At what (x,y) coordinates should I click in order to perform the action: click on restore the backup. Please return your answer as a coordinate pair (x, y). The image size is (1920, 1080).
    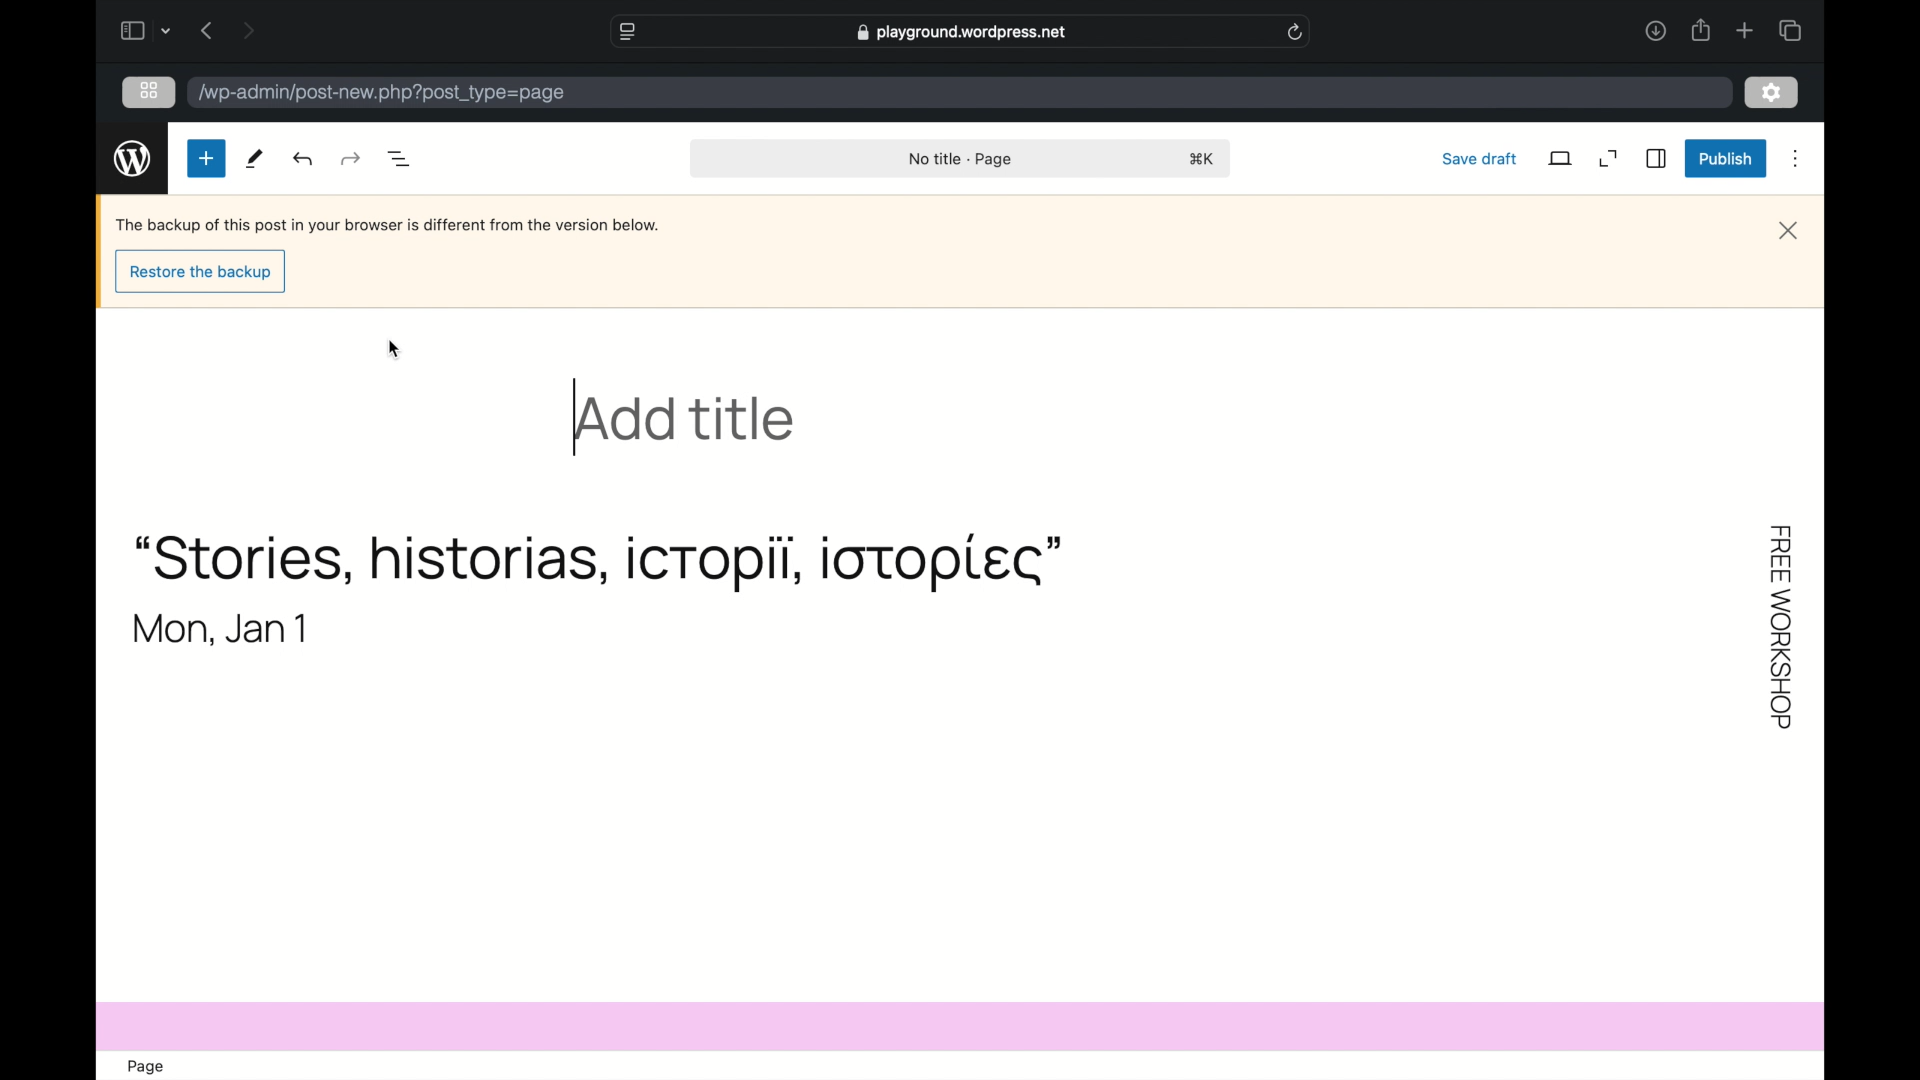
    Looking at the image, I should click on (203, 273).